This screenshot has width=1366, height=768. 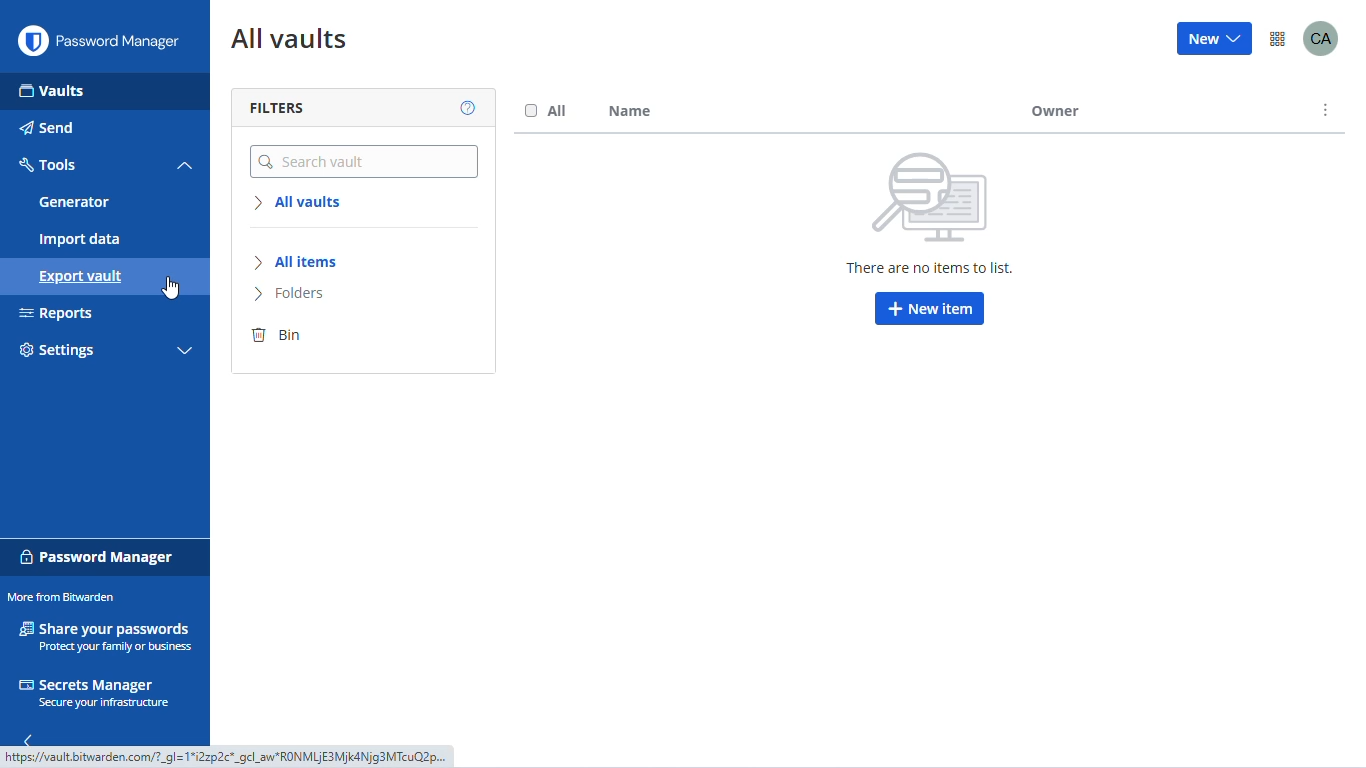 I want to click on folders, so click(x=288, y=293).